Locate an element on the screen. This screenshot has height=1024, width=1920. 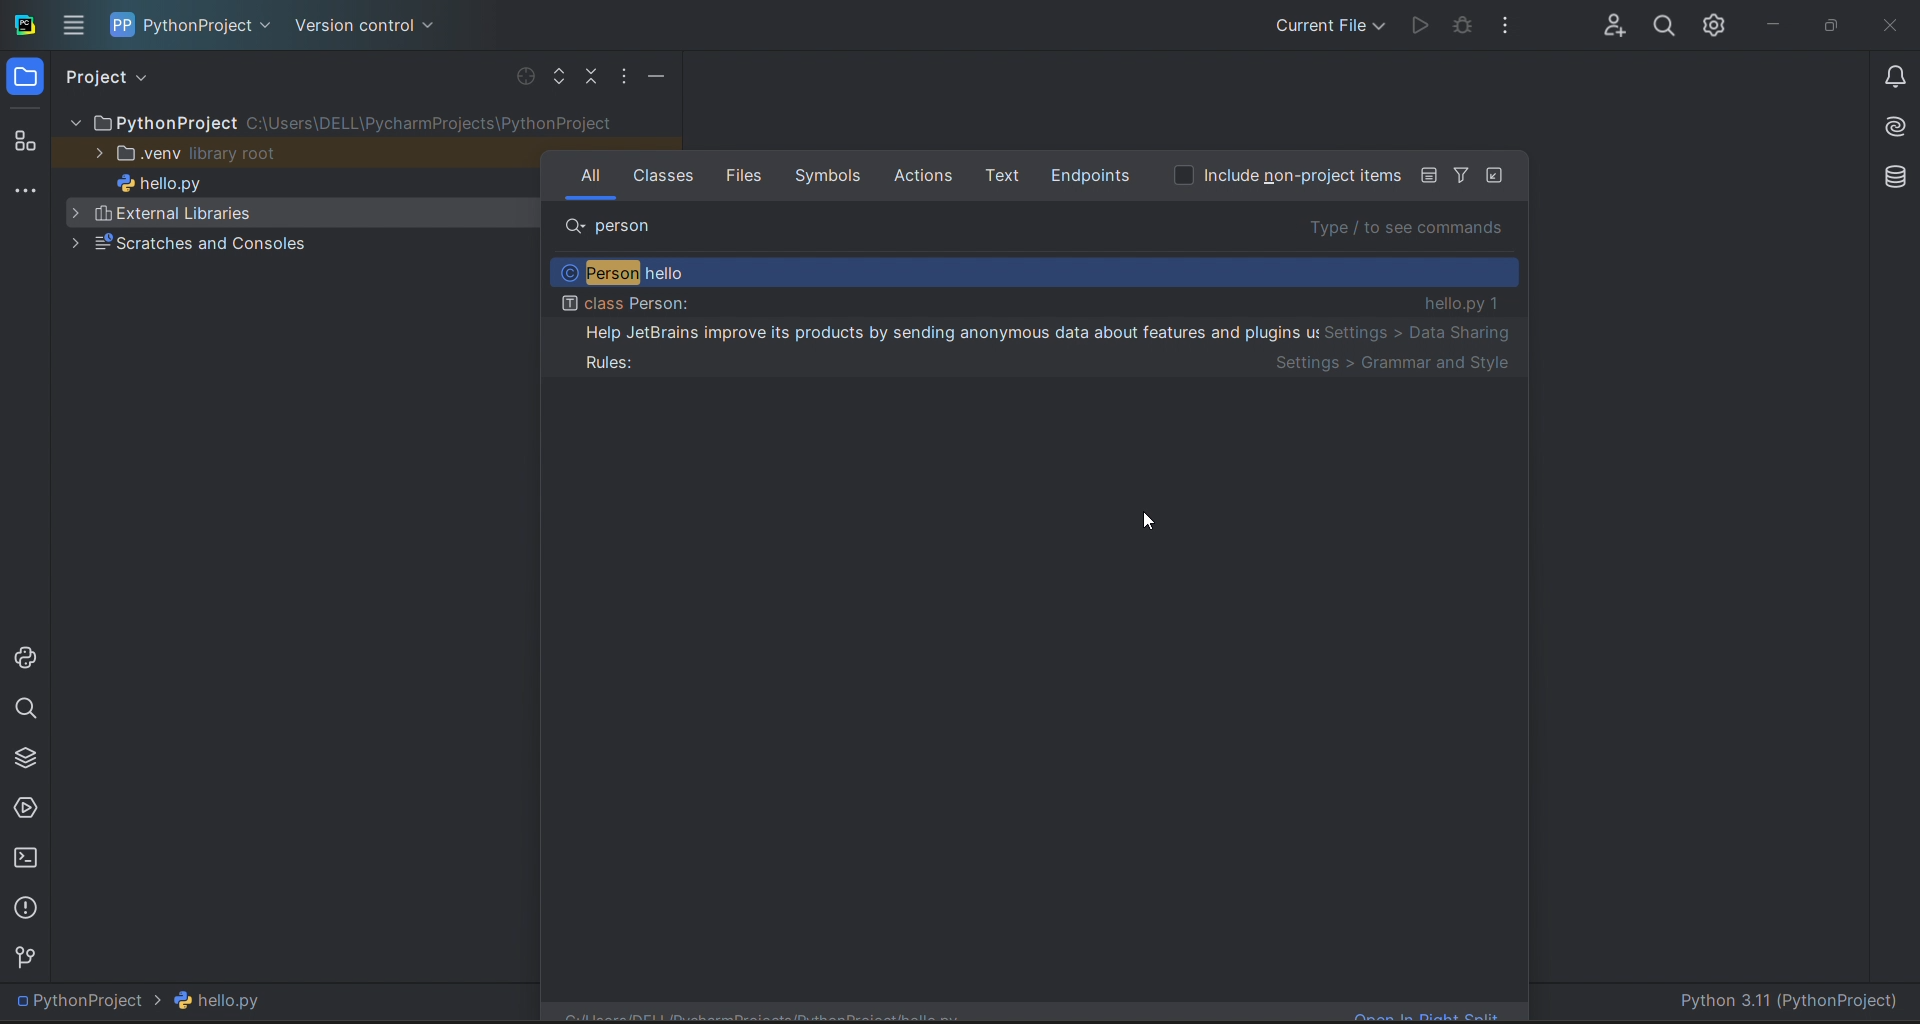
ai assistant is located at coordinates (1896, 127).